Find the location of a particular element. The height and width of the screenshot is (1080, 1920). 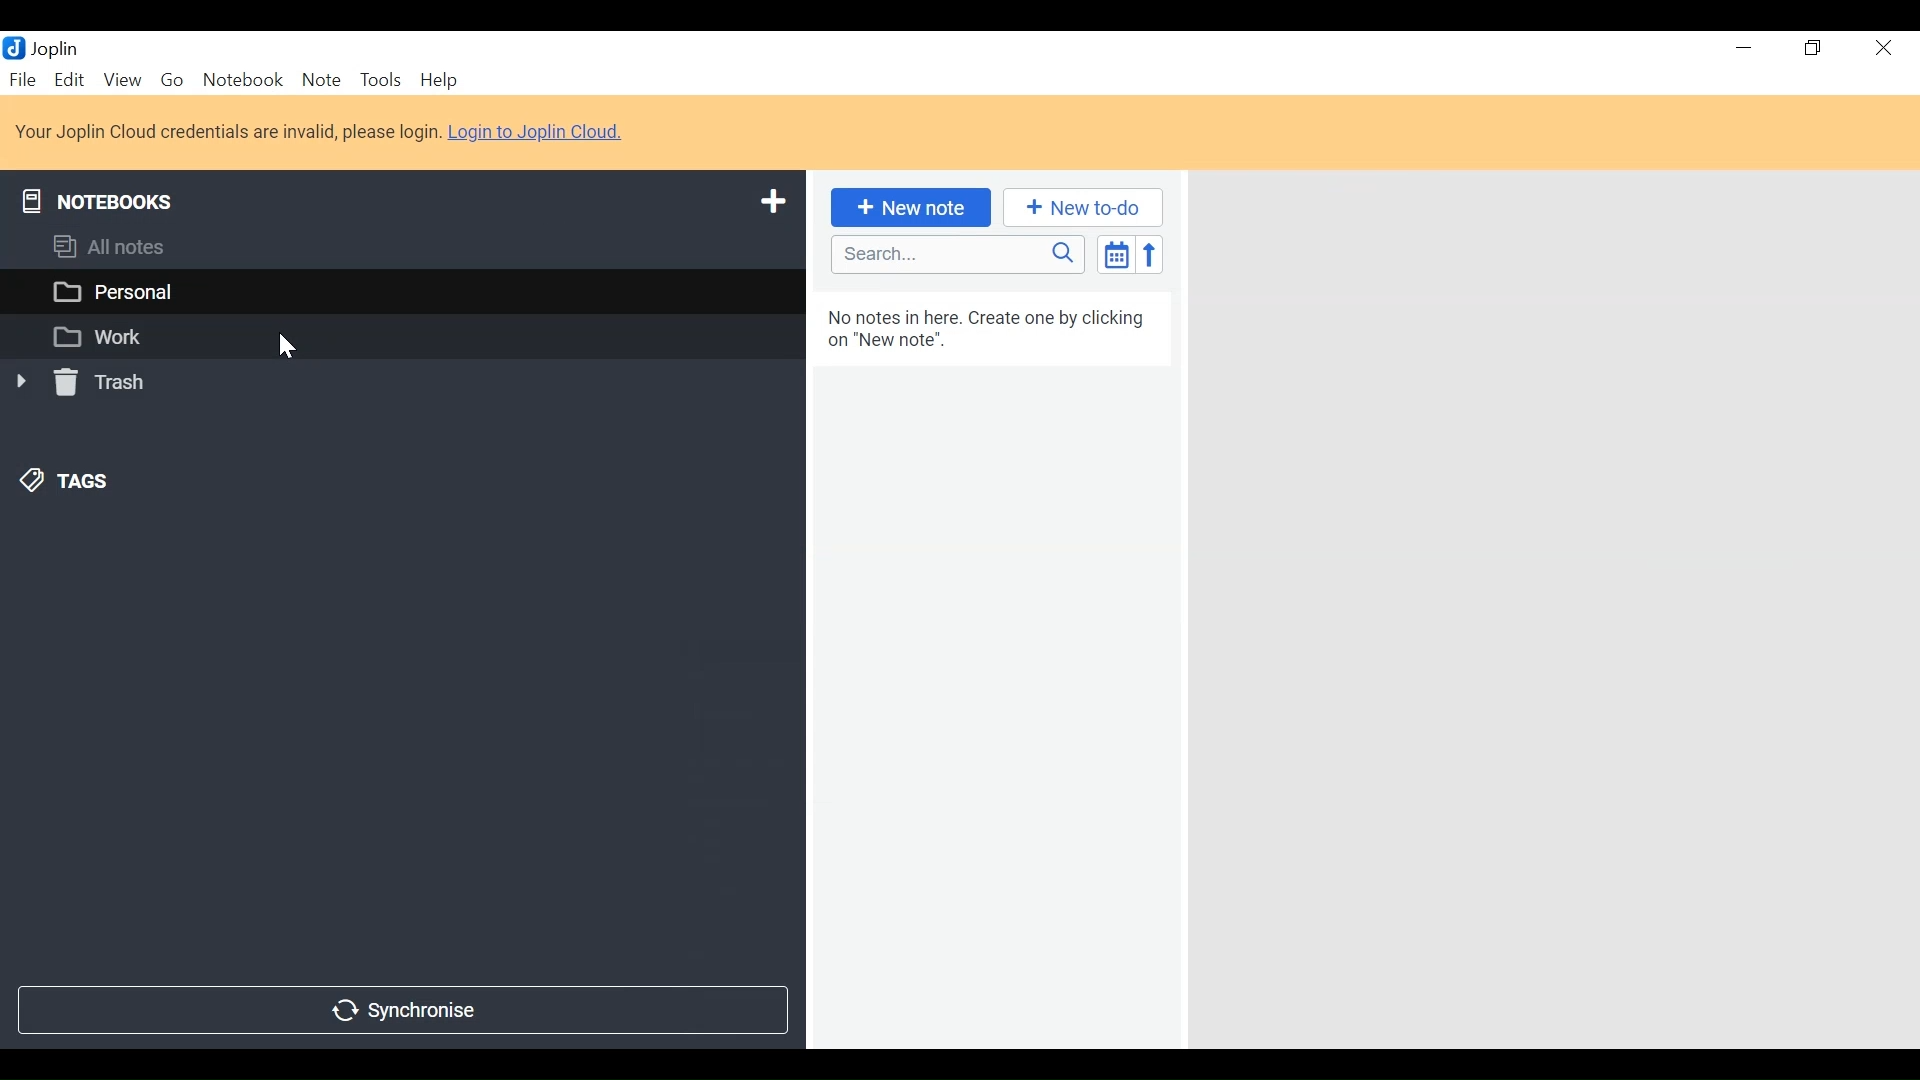

Synchronise is located at coordinates (403, 1012).